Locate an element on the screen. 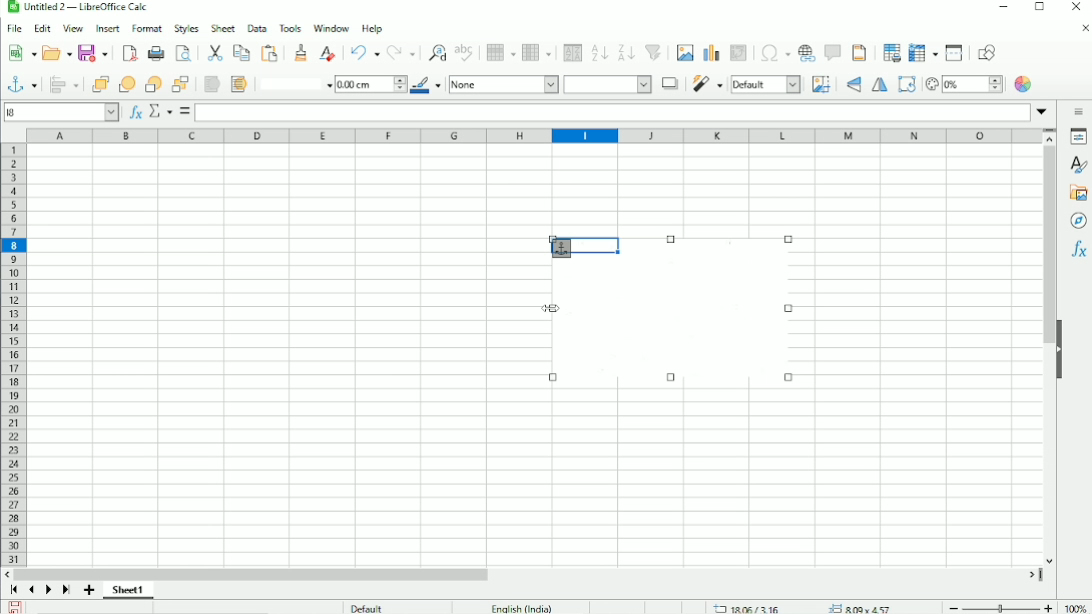 The image size is (1092, 614). Zoom out/in is located at coordinates (997, 606).